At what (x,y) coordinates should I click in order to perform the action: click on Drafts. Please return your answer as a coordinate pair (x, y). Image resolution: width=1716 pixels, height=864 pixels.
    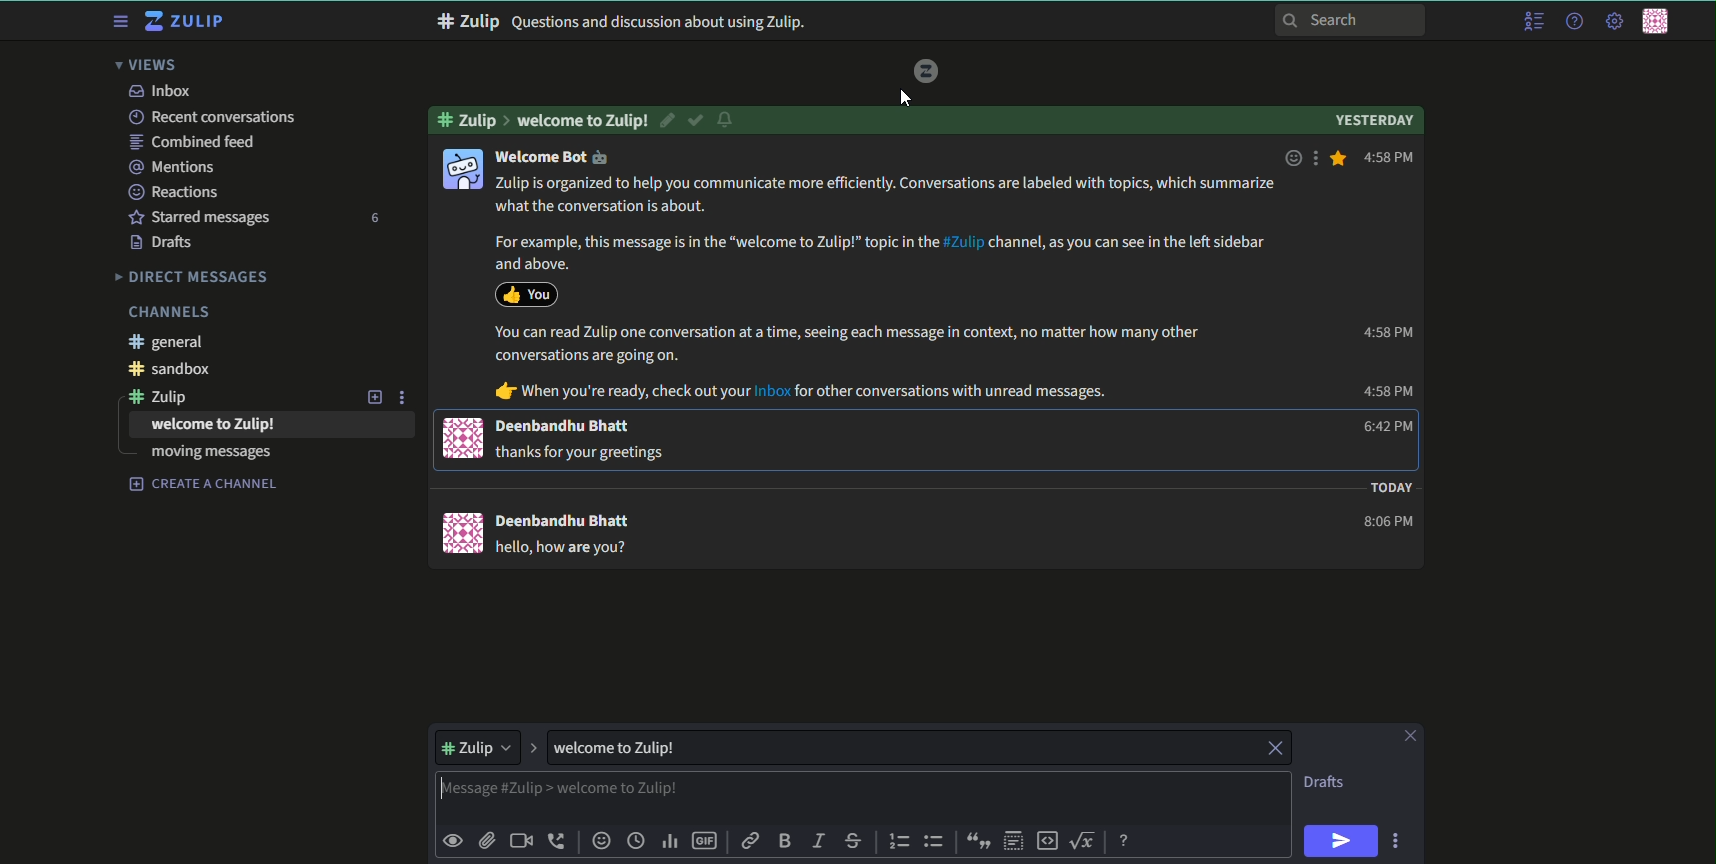
    Looking at the image, I should click on (1326, 782).